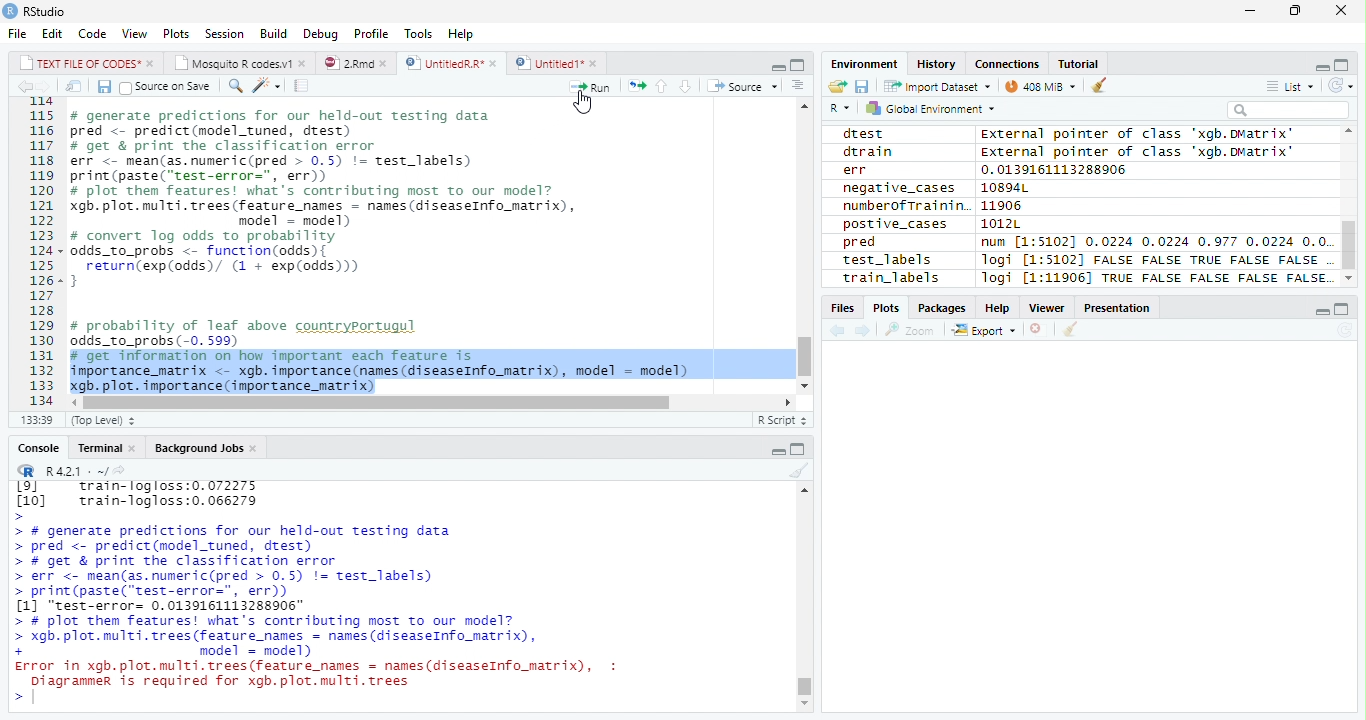 Image resolution: width=1366 pixels, height=720 pixels. Describe the element at coordinates (356, 63) in the screenshot. I see `2.Rmd` at that location.